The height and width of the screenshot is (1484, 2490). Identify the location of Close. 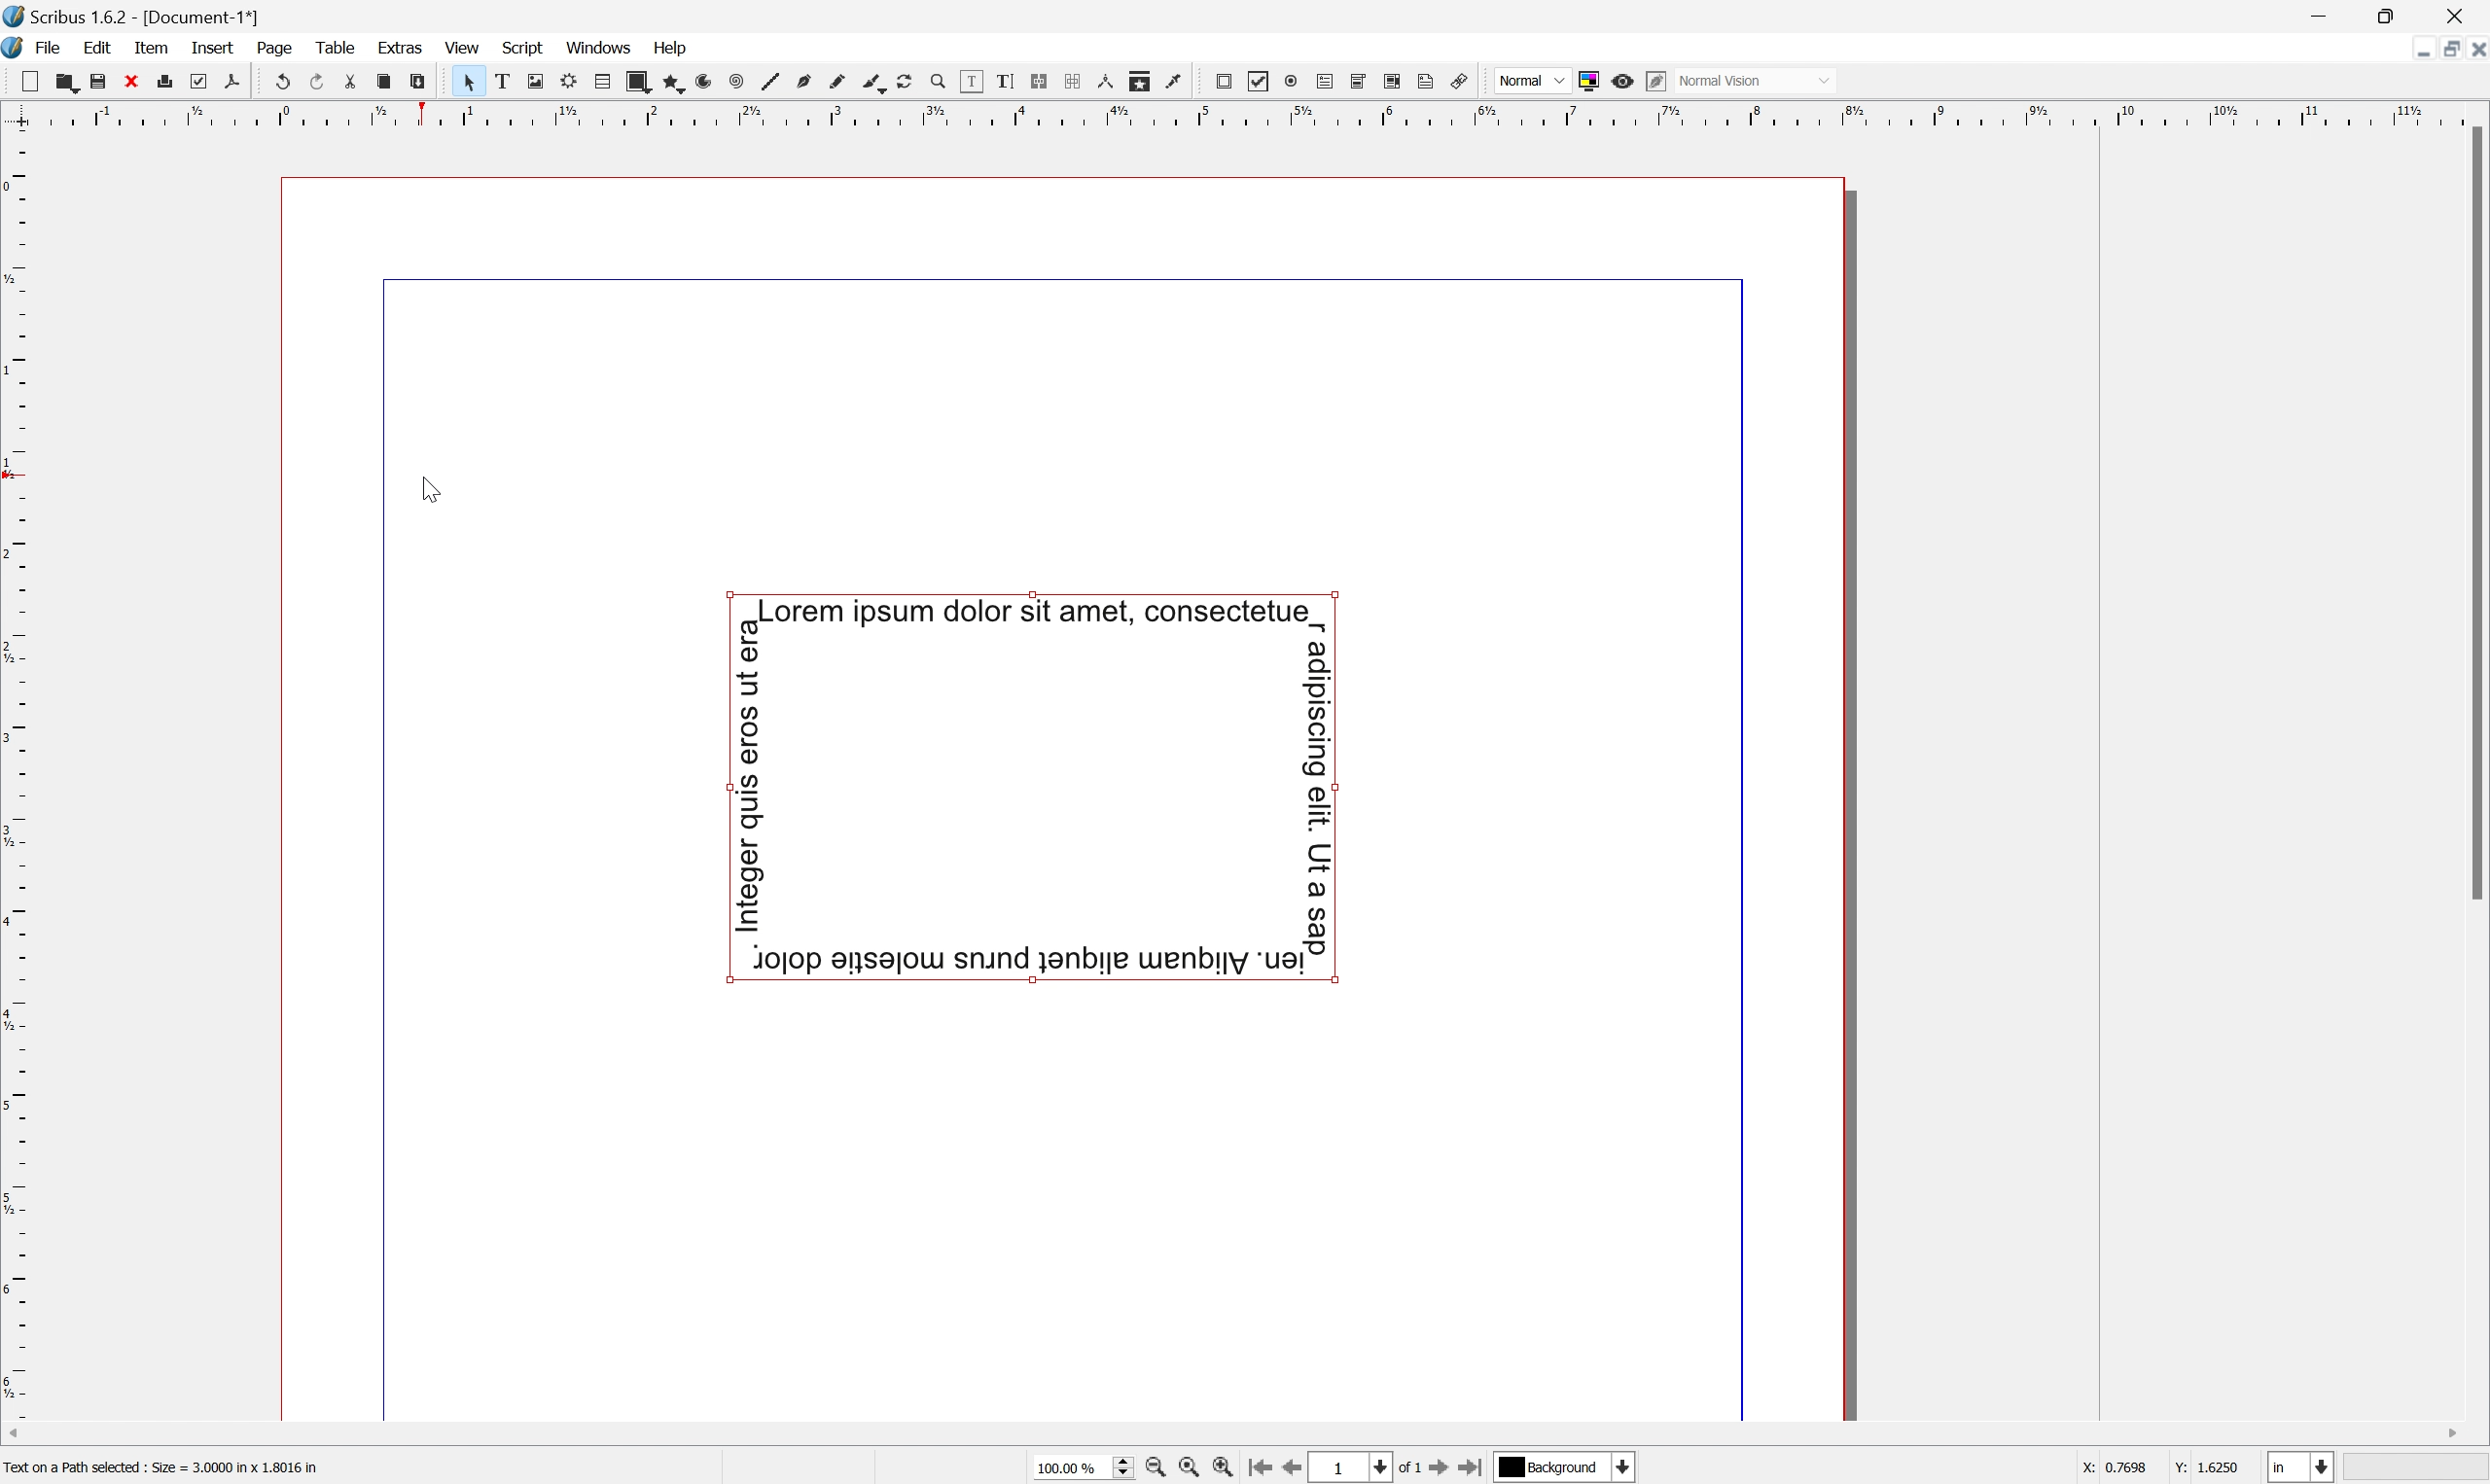
(132, 81).